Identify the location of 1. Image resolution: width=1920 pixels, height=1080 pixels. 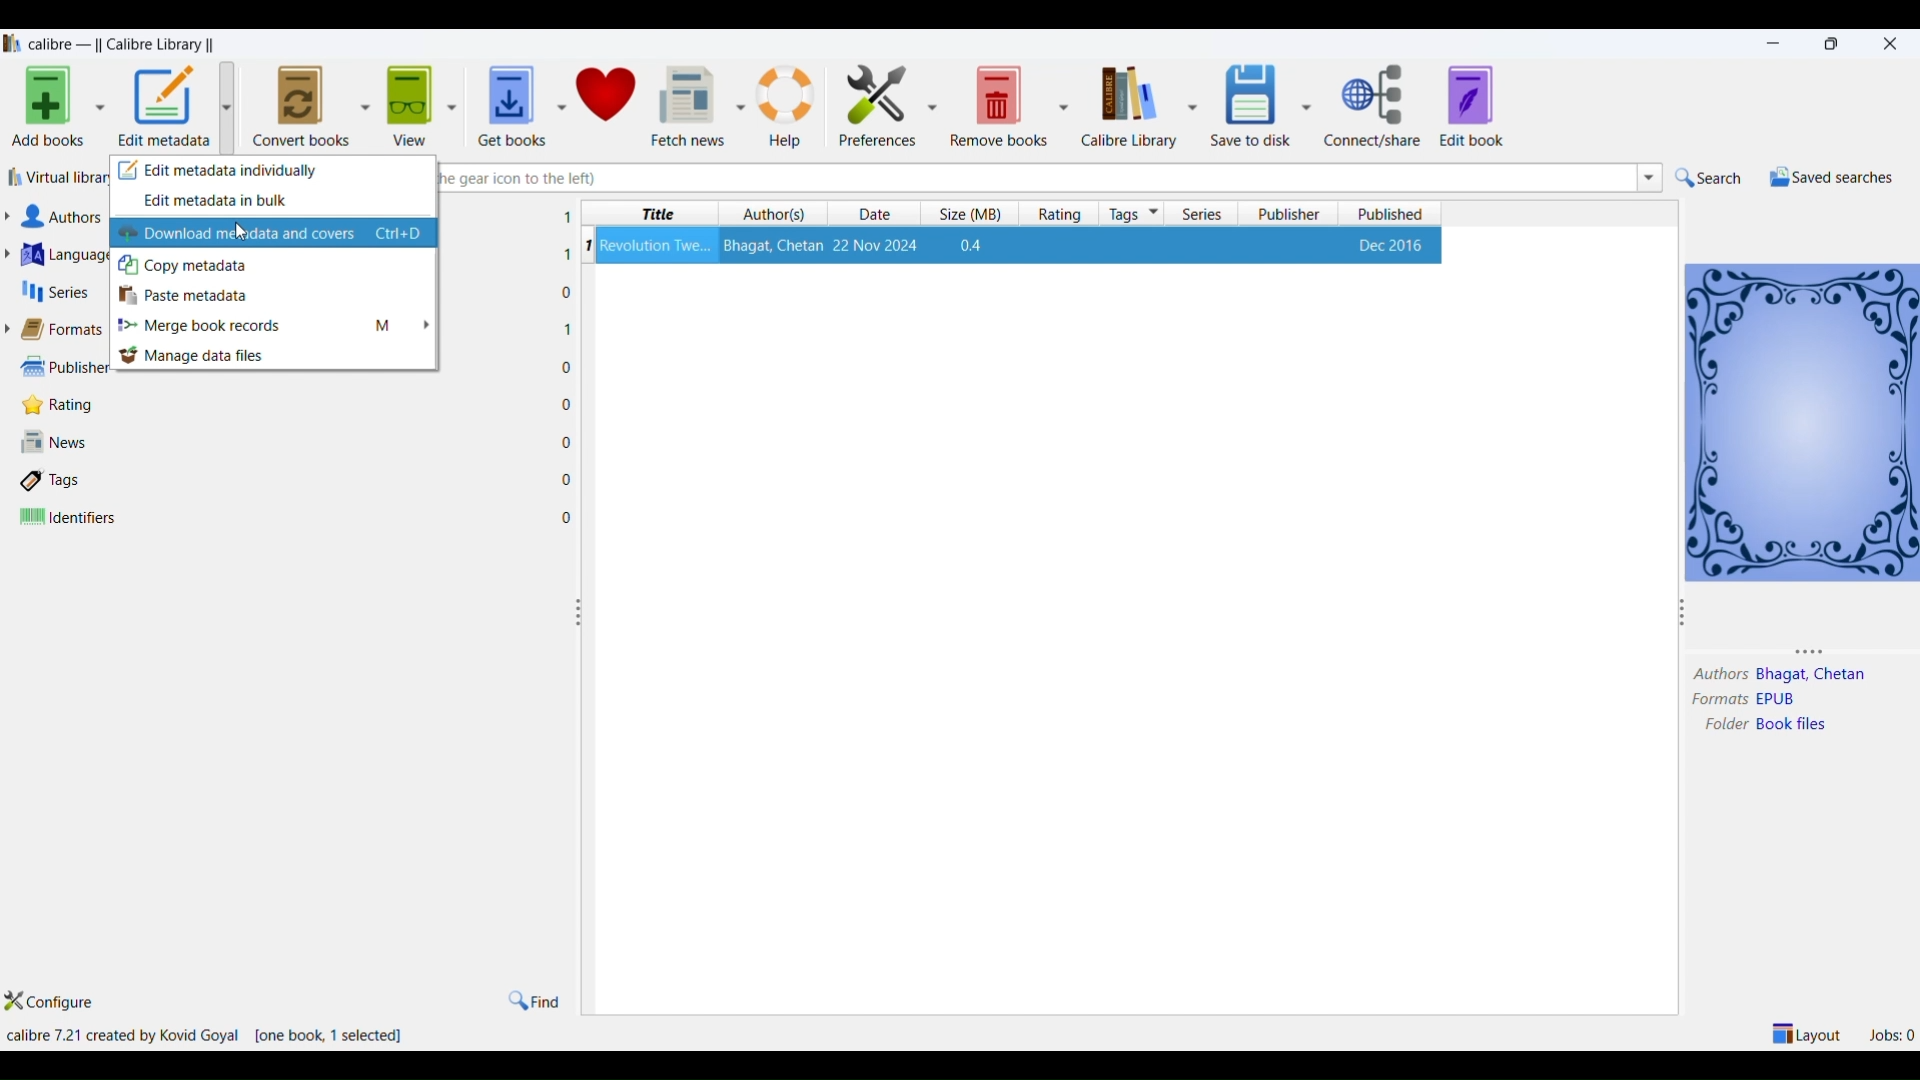
(568, 328).